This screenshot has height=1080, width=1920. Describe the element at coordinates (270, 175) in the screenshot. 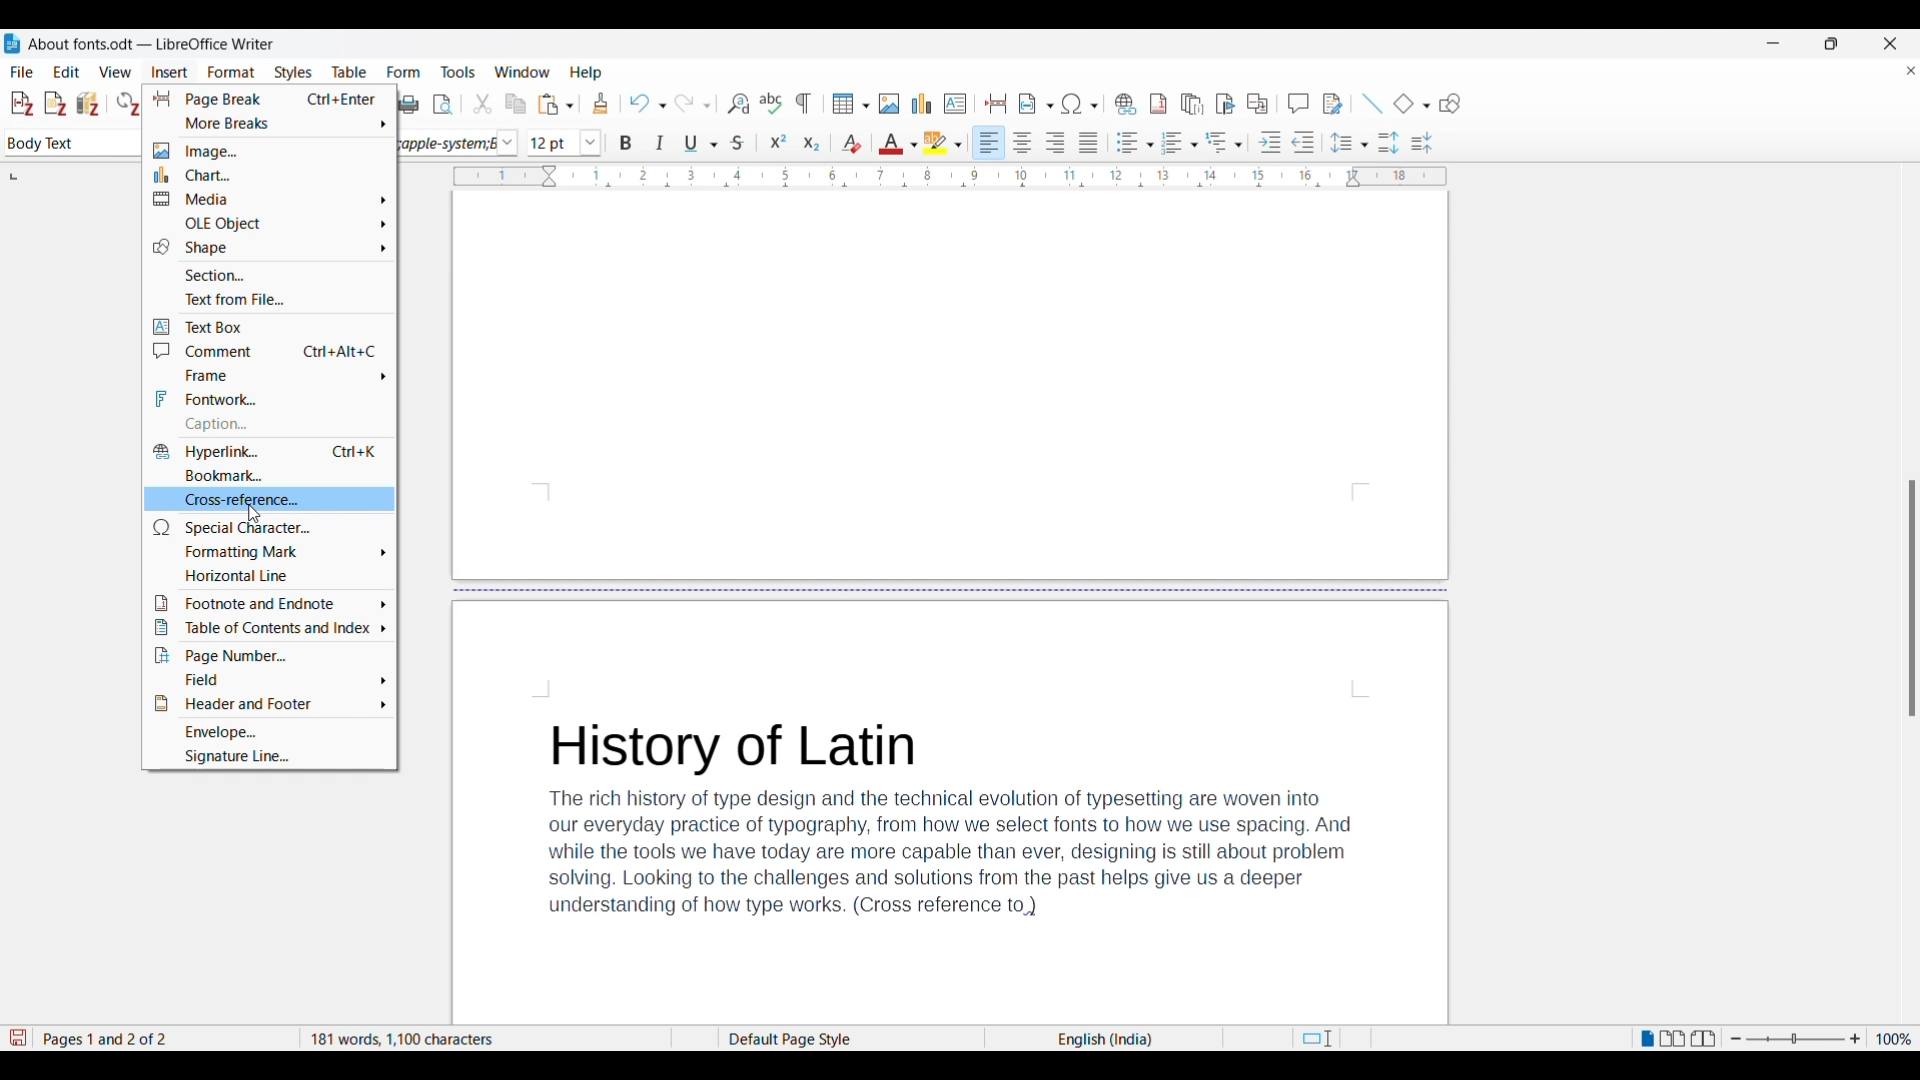

I see `Chart` at that location.